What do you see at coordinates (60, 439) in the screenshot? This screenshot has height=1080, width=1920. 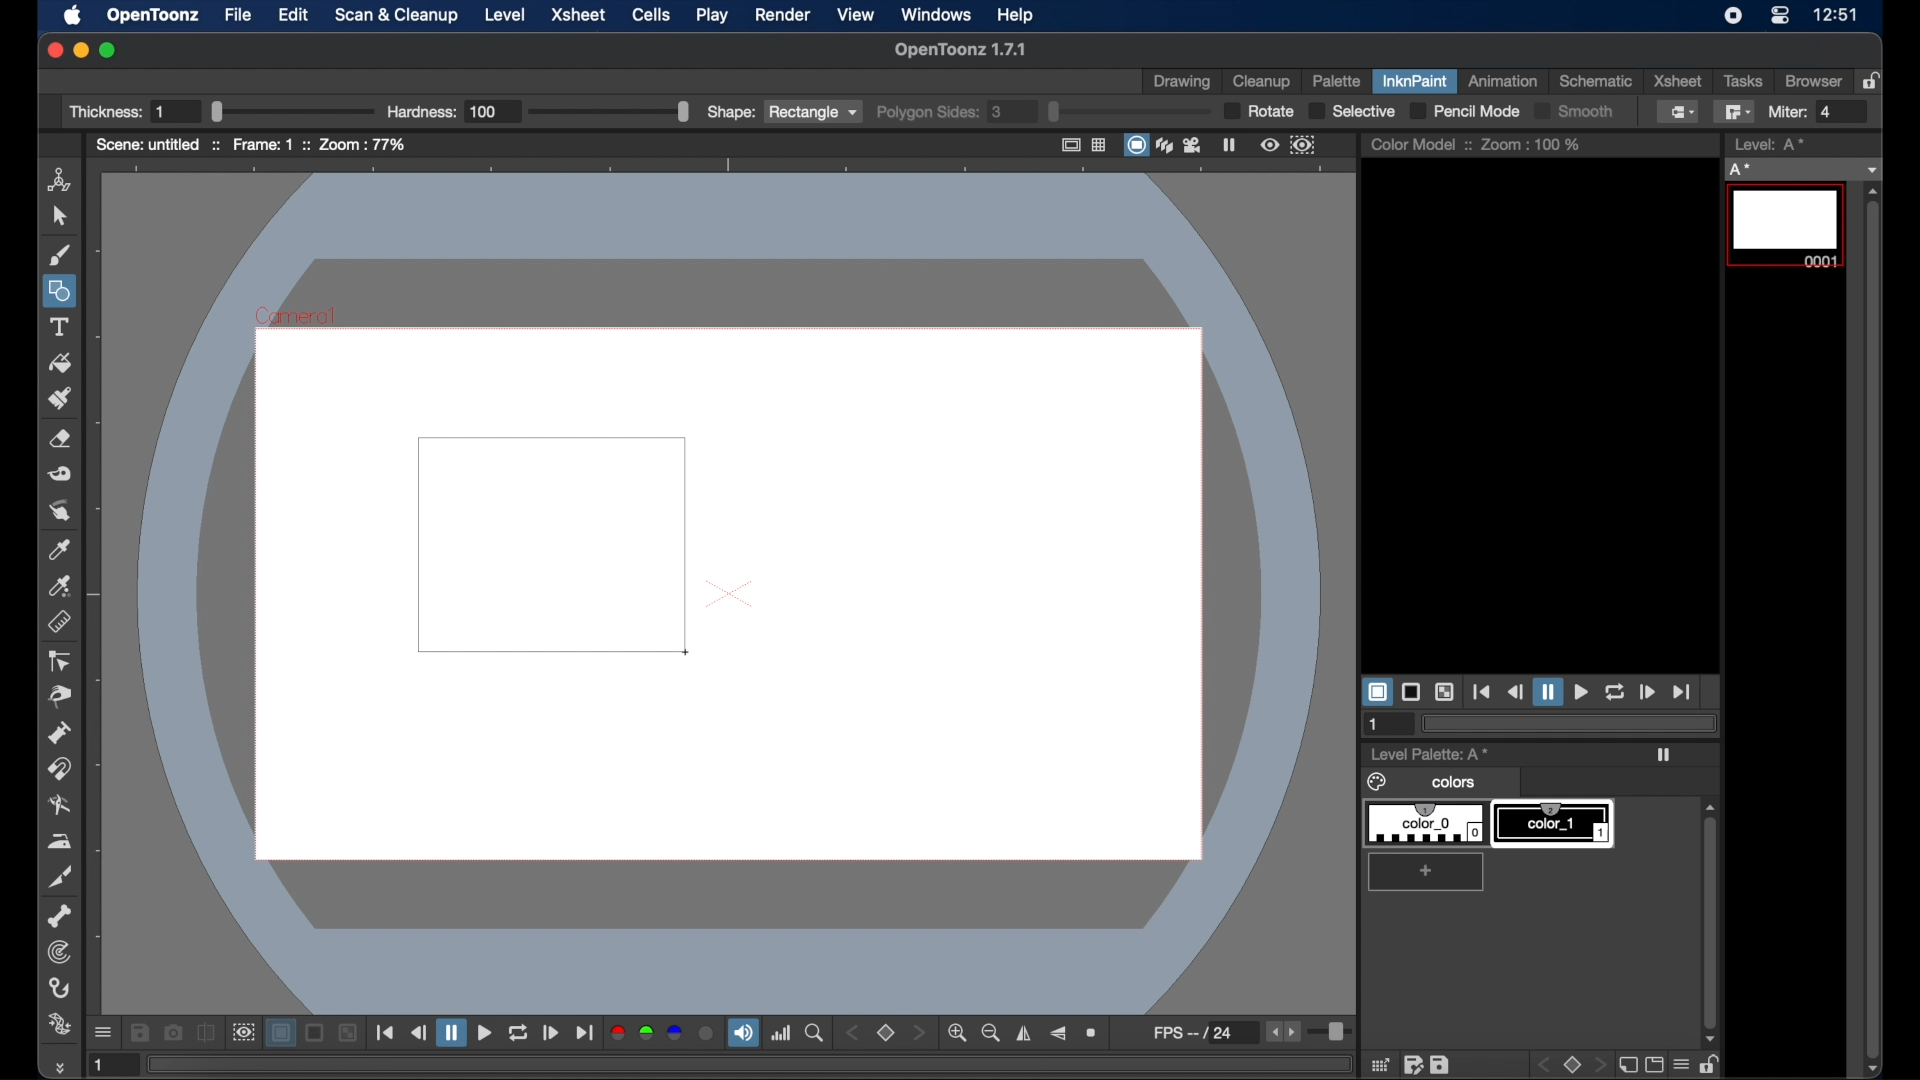 I see `eraser tool` at bounding box center [60, 439].